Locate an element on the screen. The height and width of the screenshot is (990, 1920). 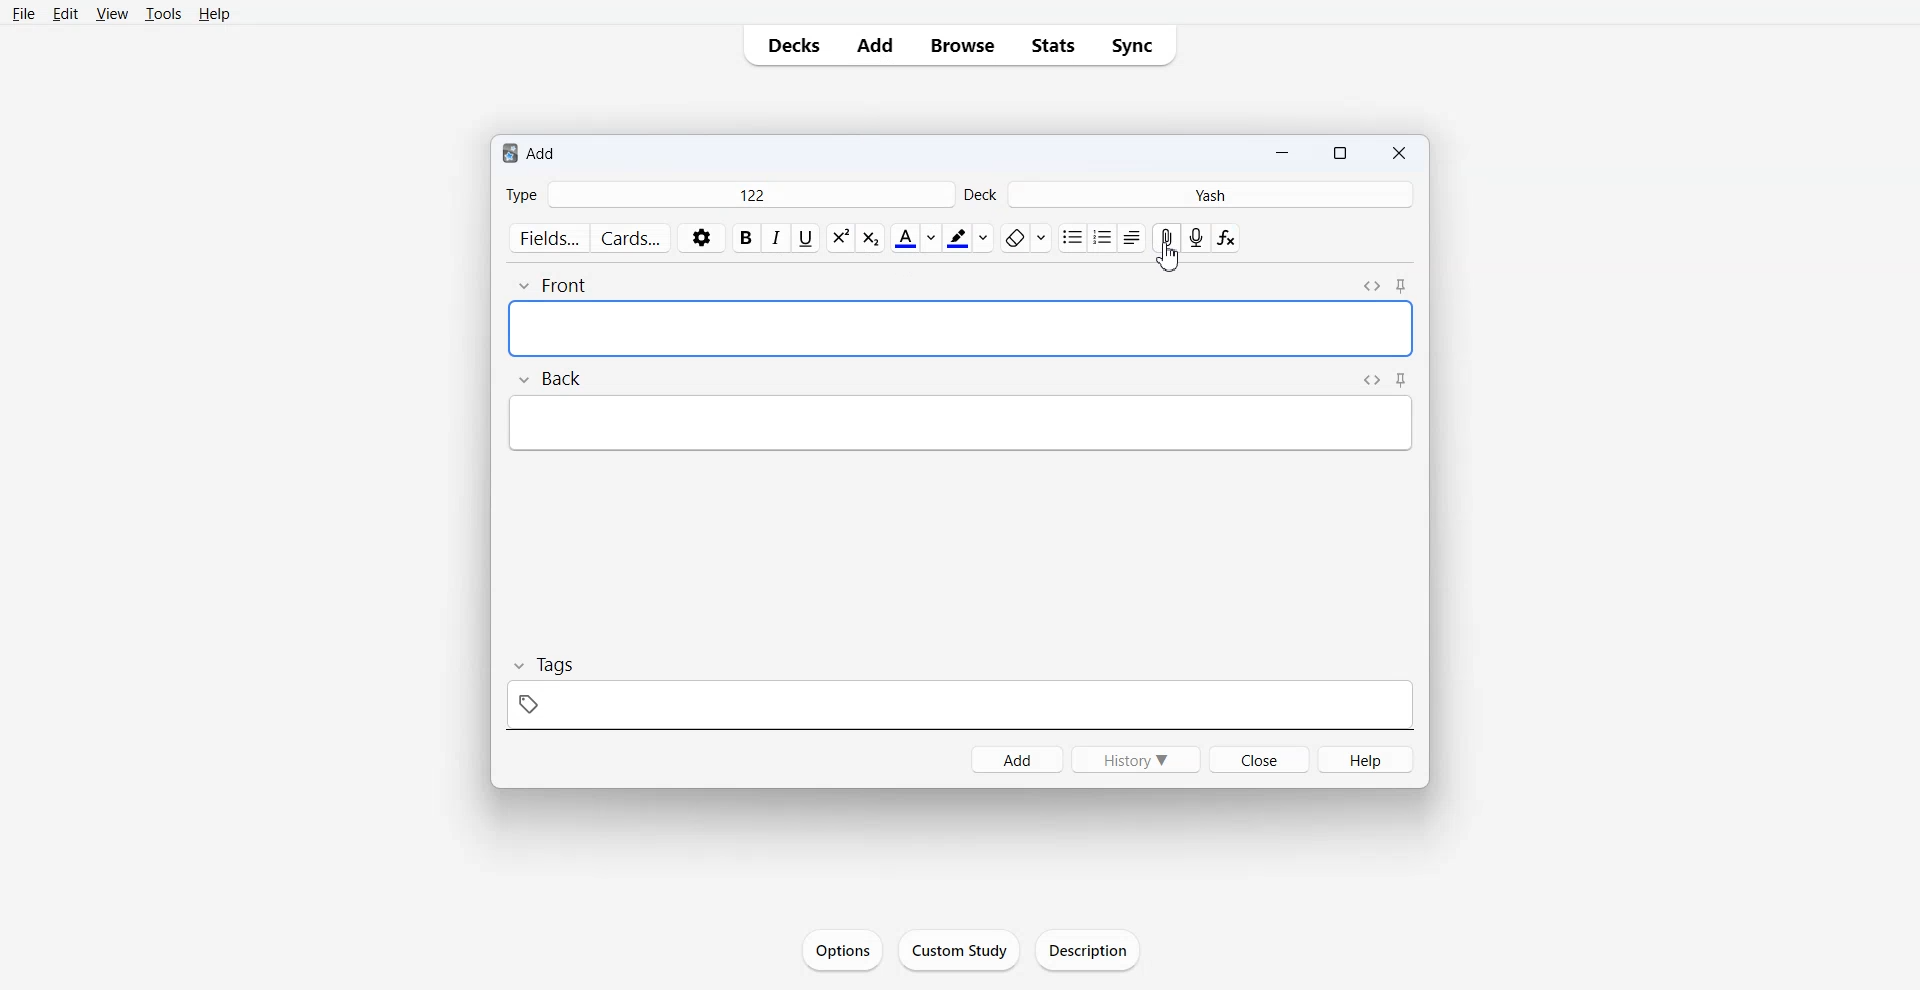
History is located at coordinates (1135, 759).